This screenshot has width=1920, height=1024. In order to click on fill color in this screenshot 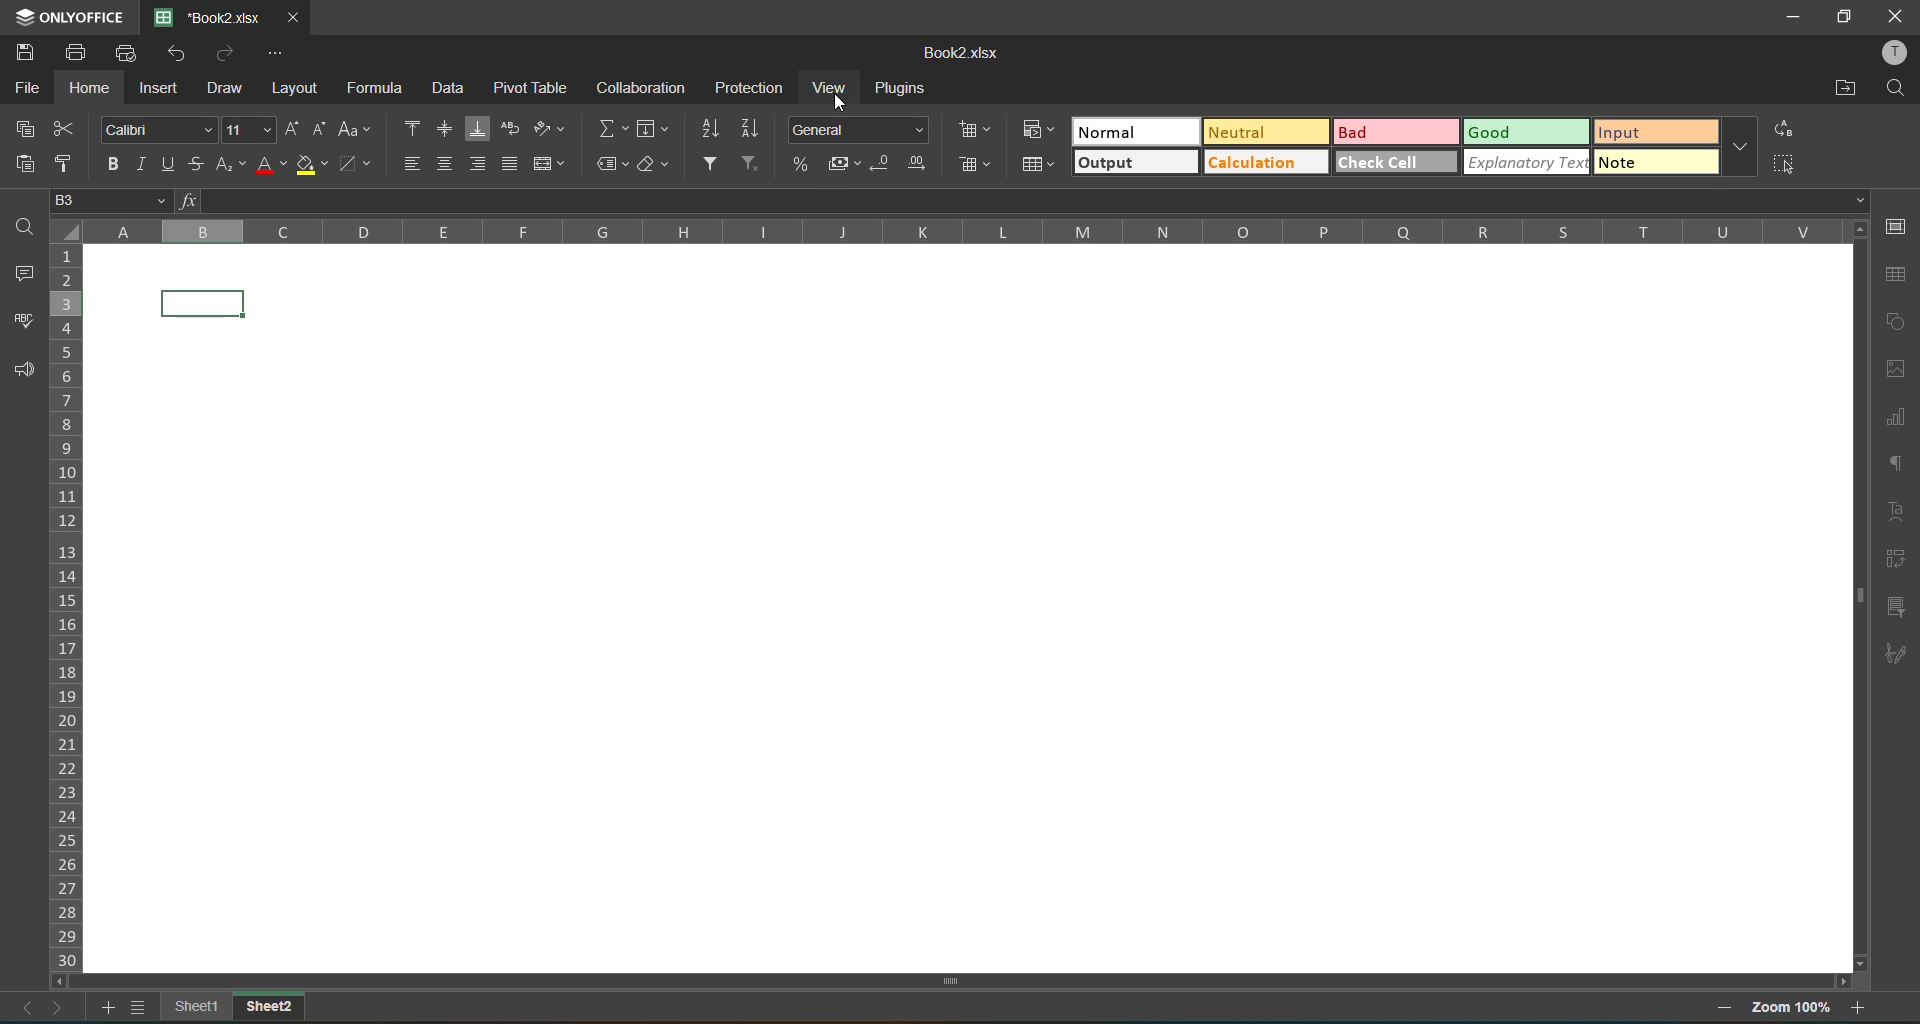, I will do `click(311, 169)`.